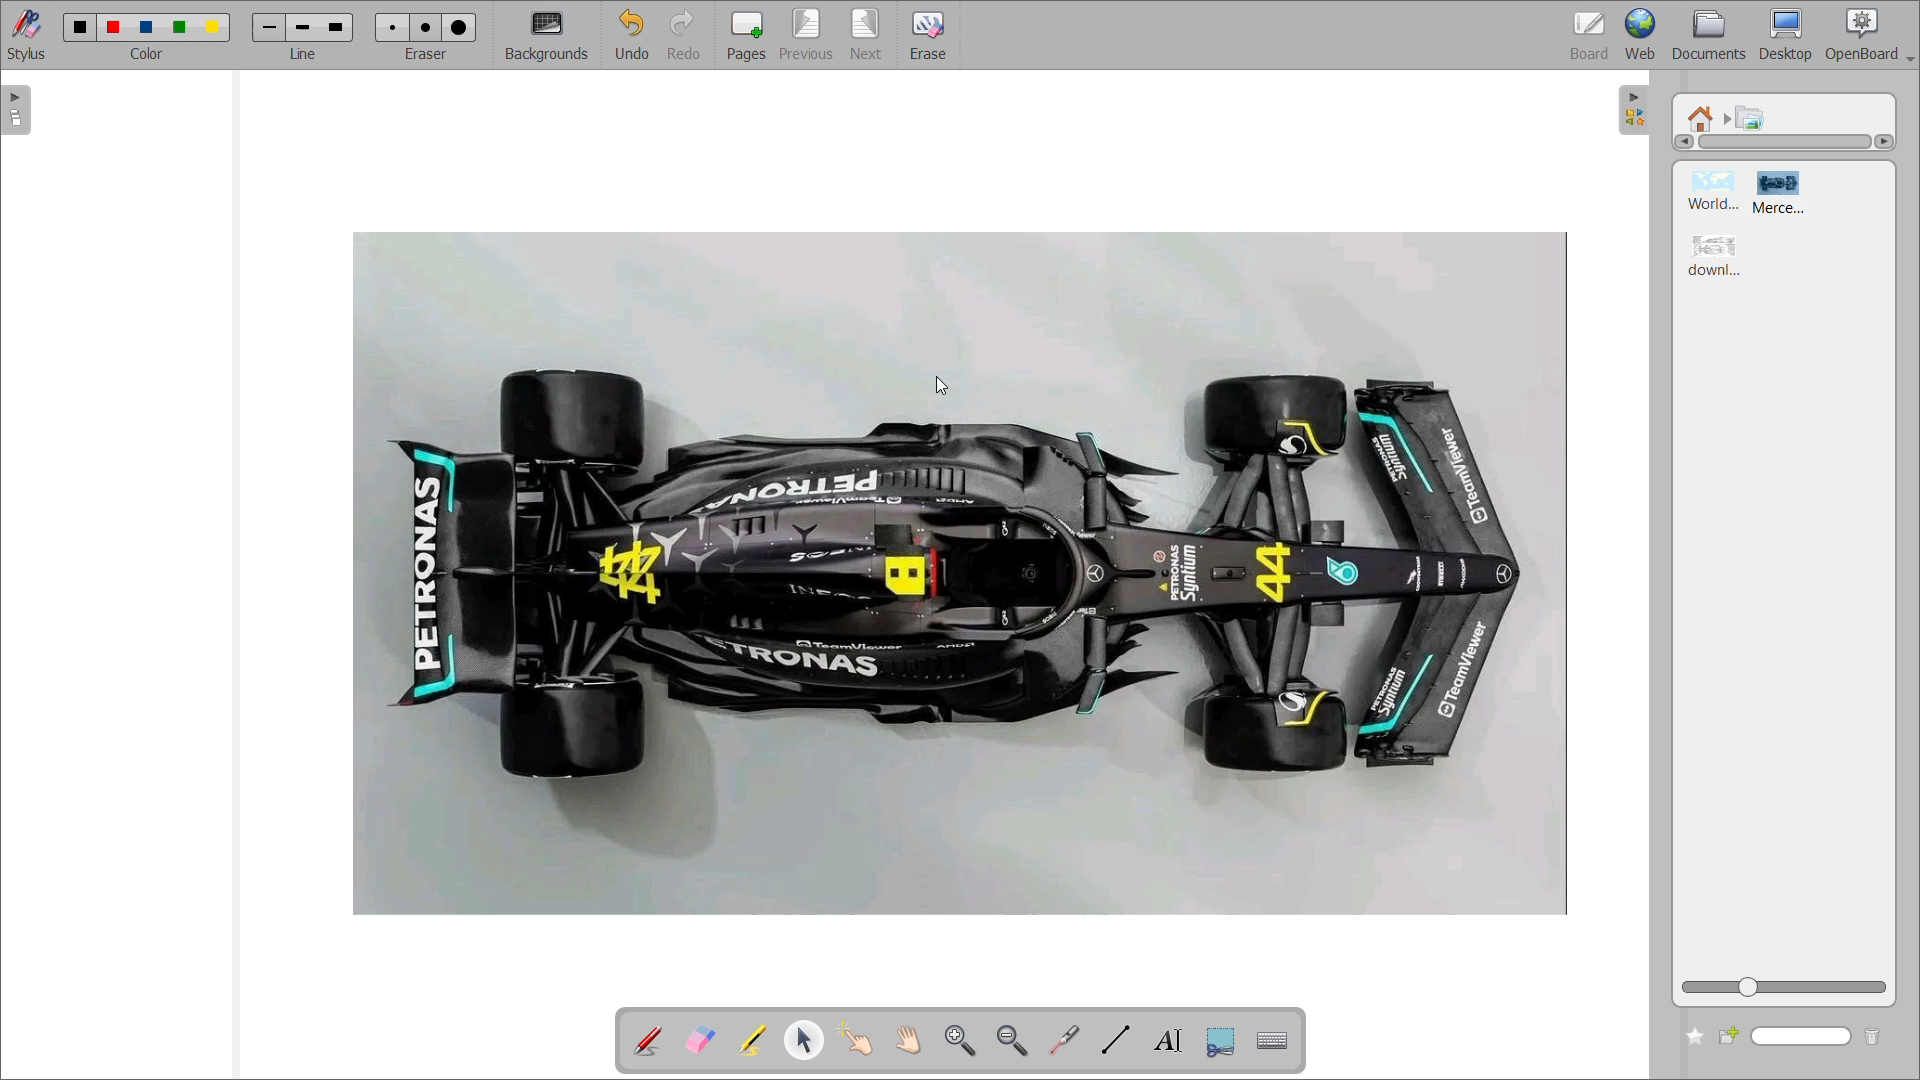 This screenshot has width=1920, height=1080. Describe the element at coordinates (1582, 35) in the screenshot. I see `board` at that location.